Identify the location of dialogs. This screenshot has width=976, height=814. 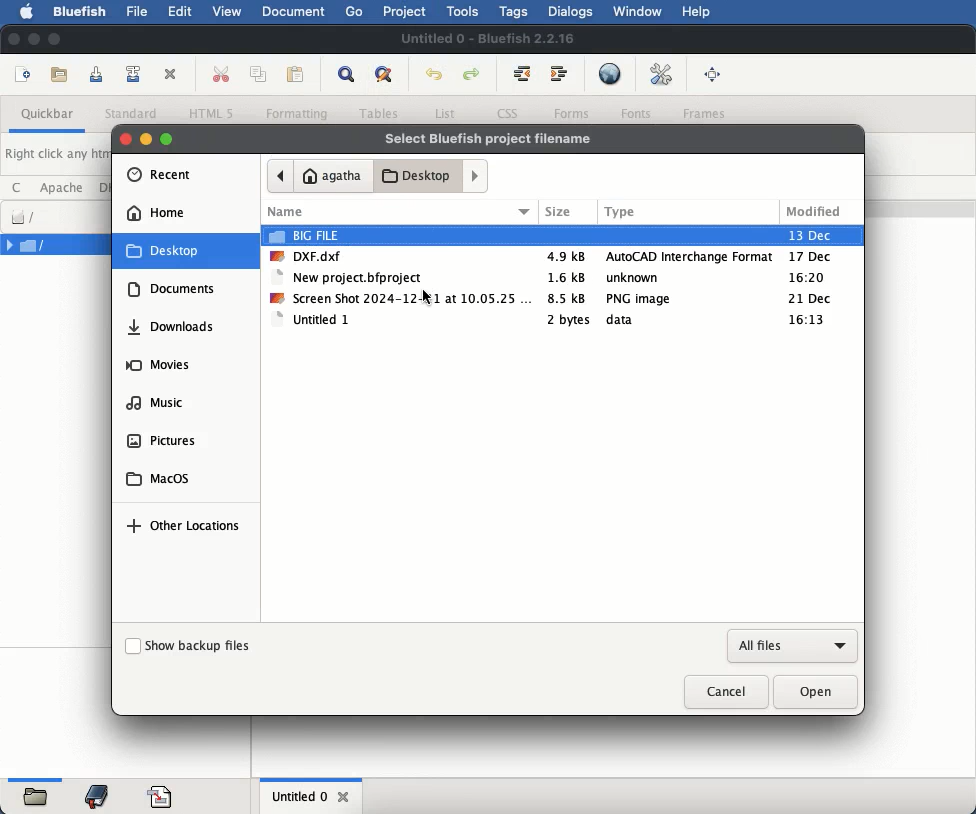
(571, 11).